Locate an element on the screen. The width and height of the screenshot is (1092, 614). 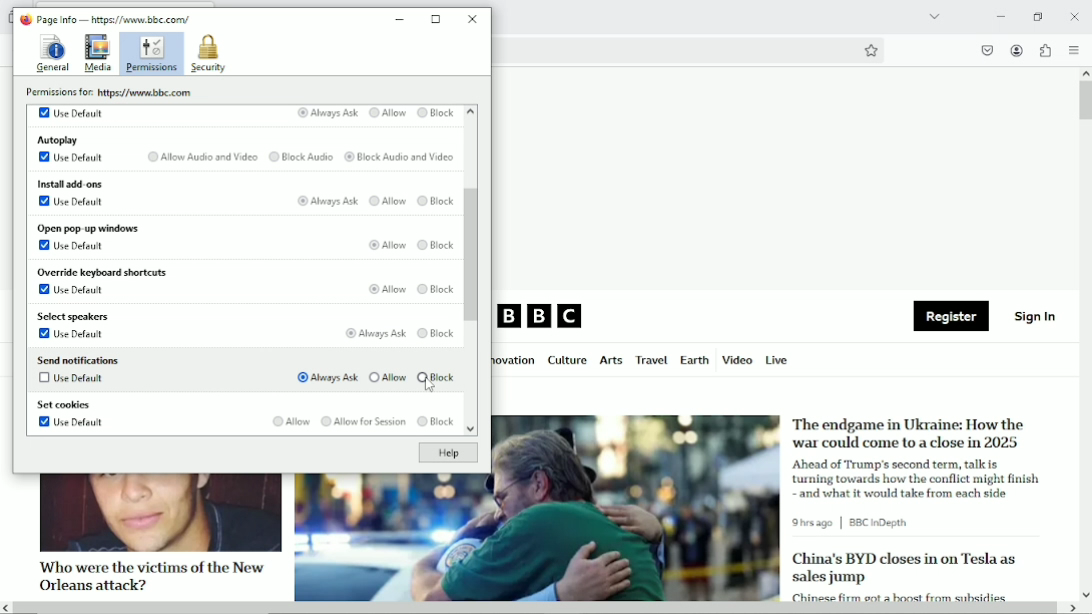
Block is located at coordinates (435, 203).